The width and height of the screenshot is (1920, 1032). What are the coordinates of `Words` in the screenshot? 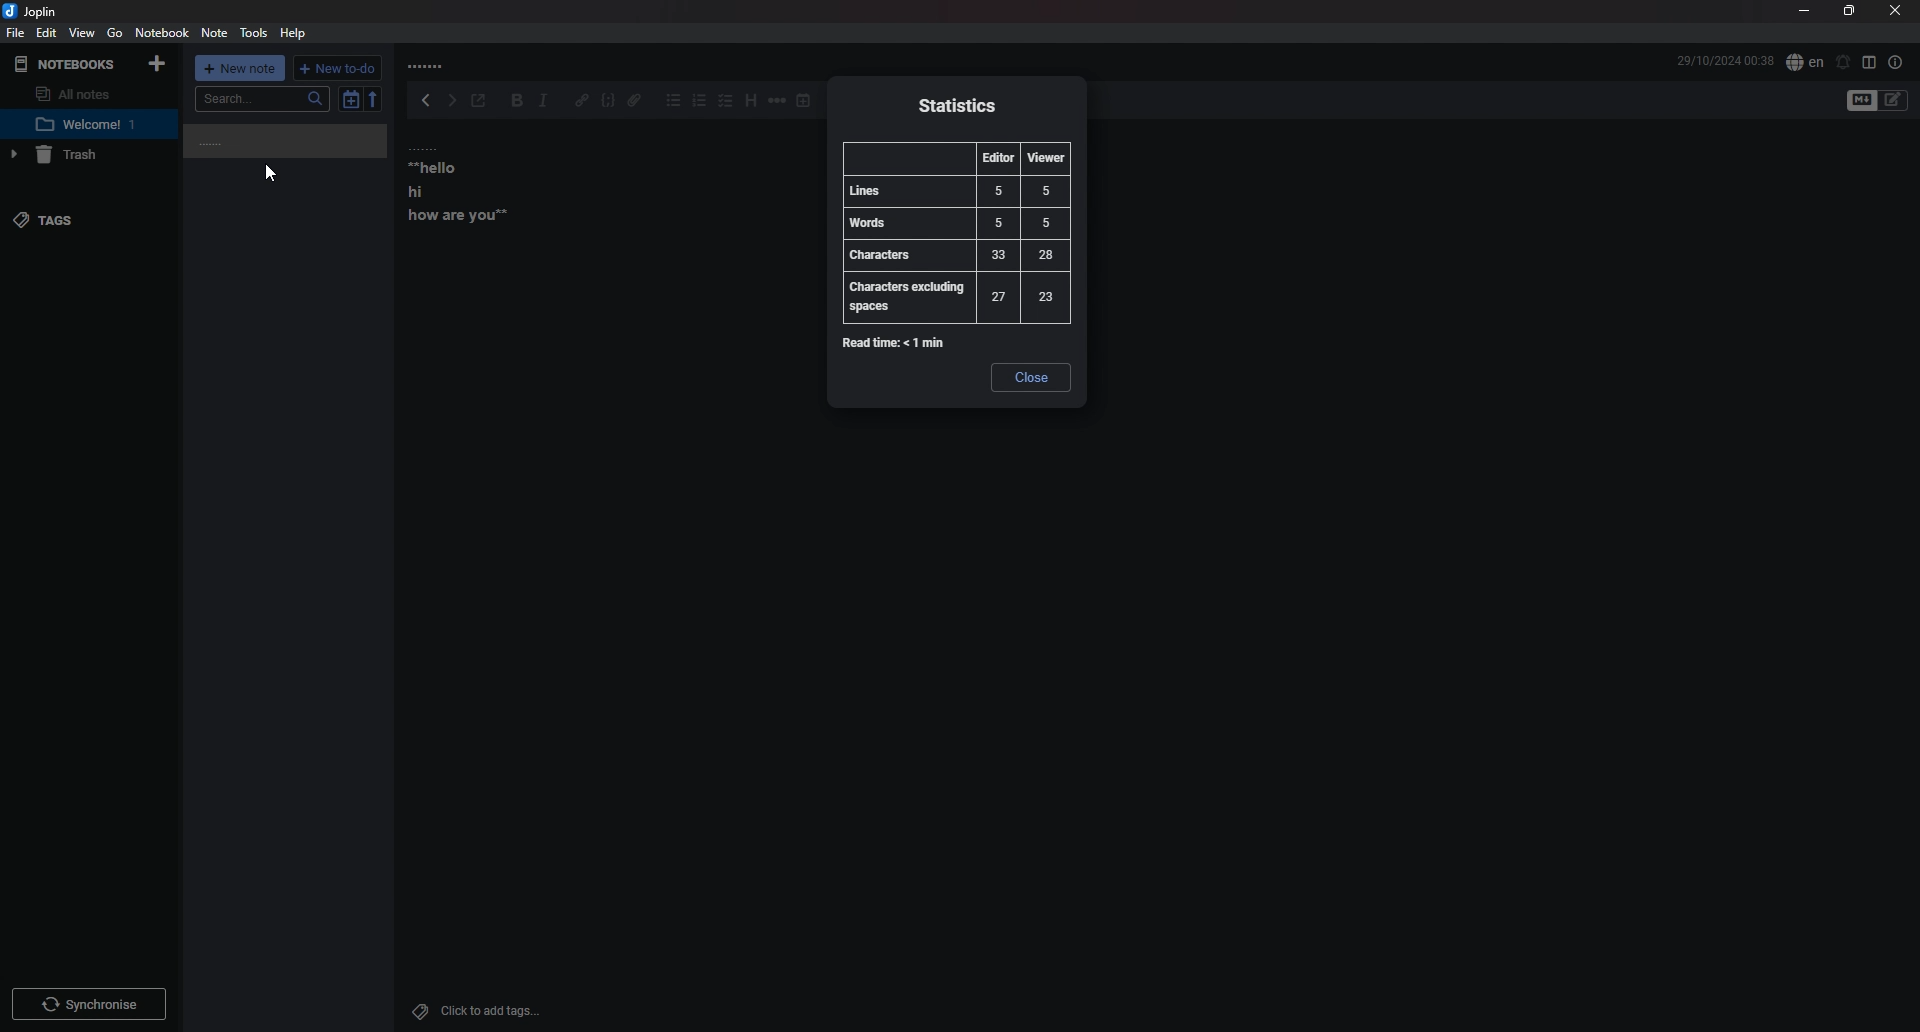 It's located at (954, 223).